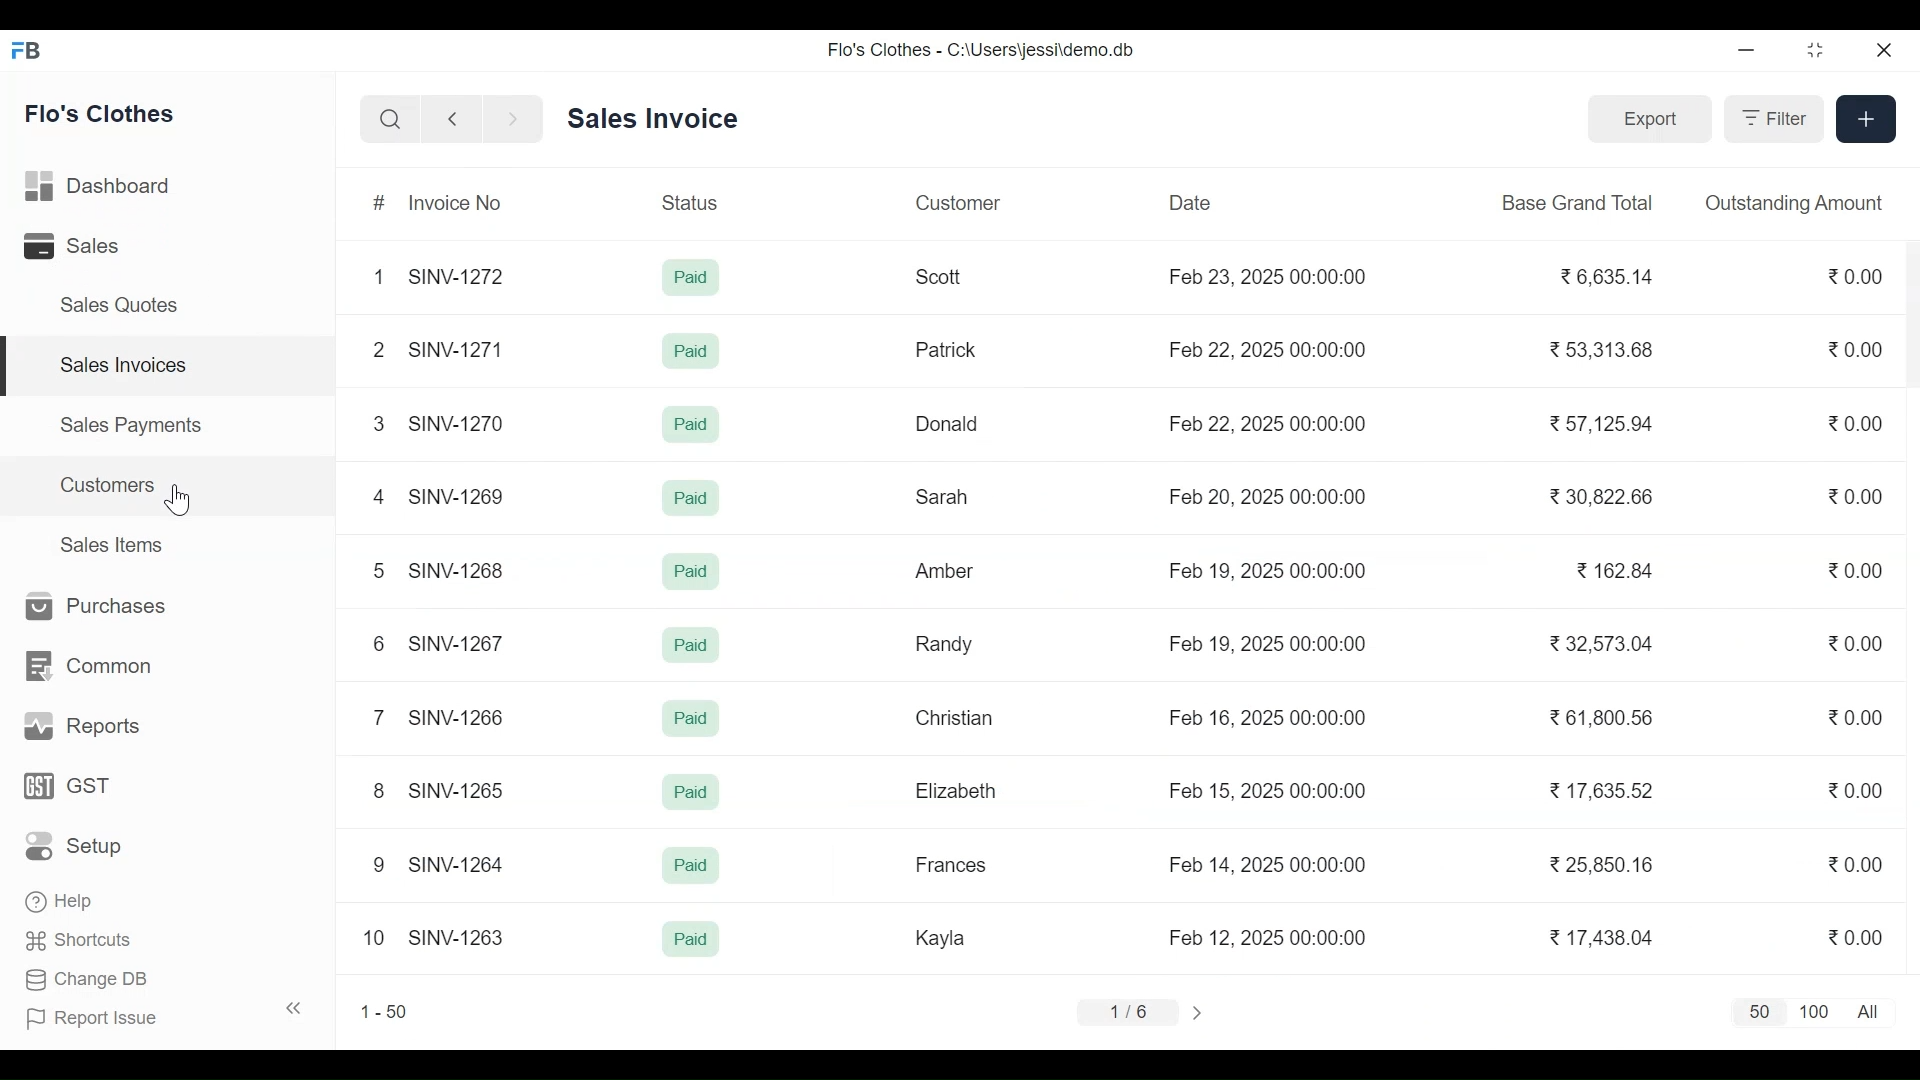 This screenshot has height=1080, width=1920. What do you see at coordinates (378, 497) in the screenshot?
I see `4` at bounding box center [378, 497].